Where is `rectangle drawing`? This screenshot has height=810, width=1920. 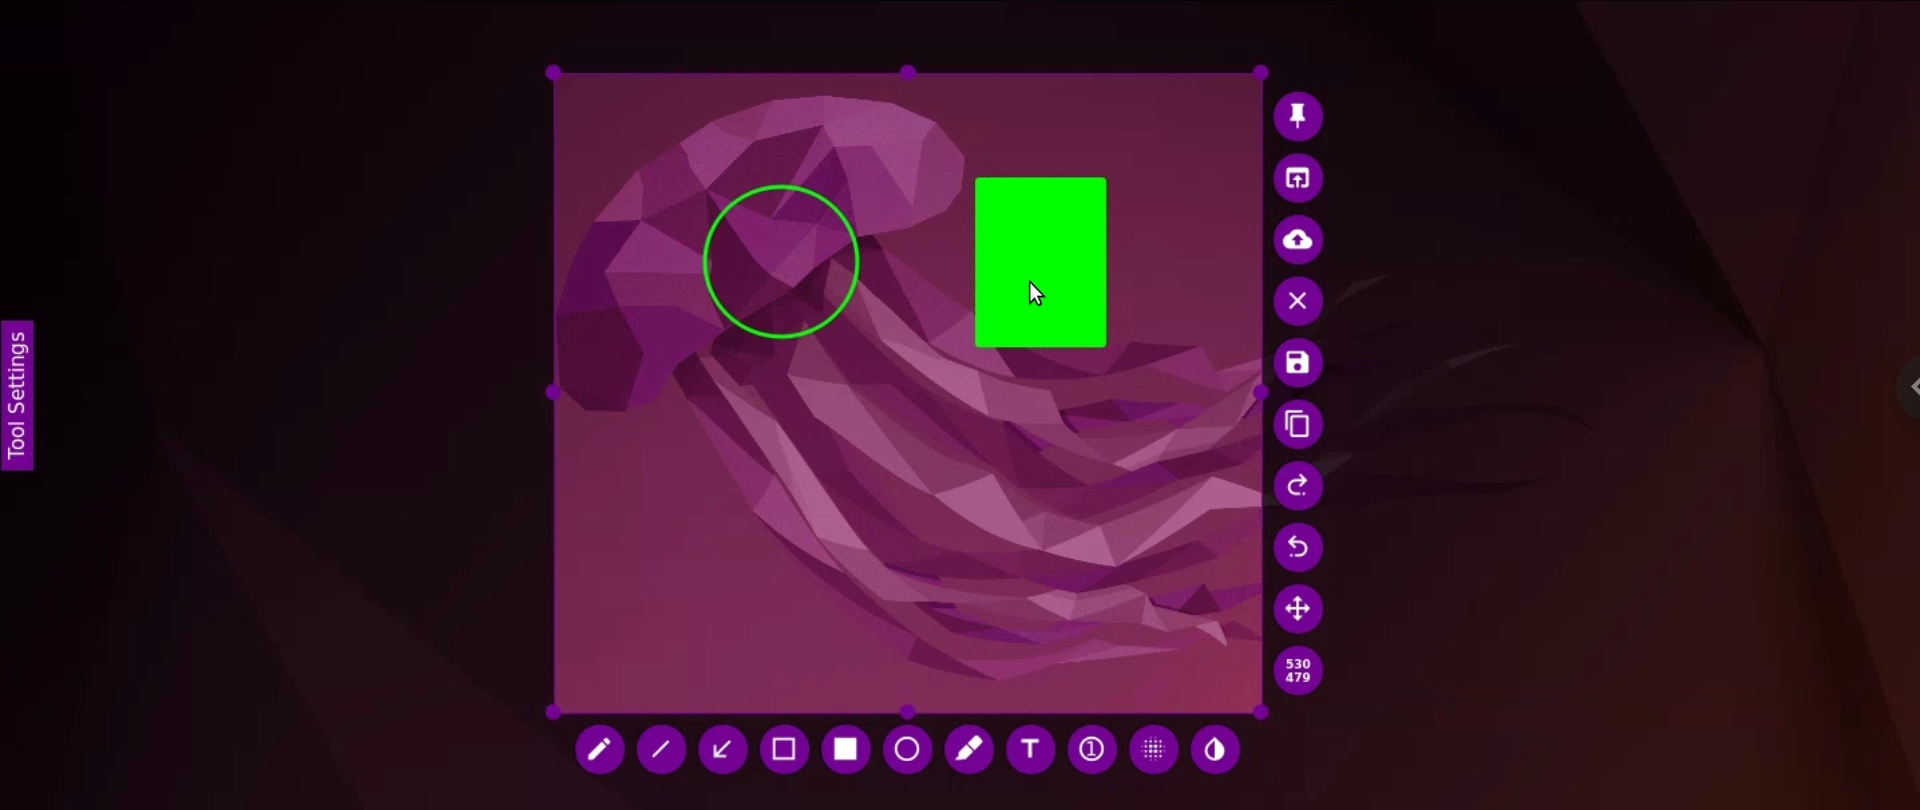 rectangle drawing is located at coordinates (1048, 270).